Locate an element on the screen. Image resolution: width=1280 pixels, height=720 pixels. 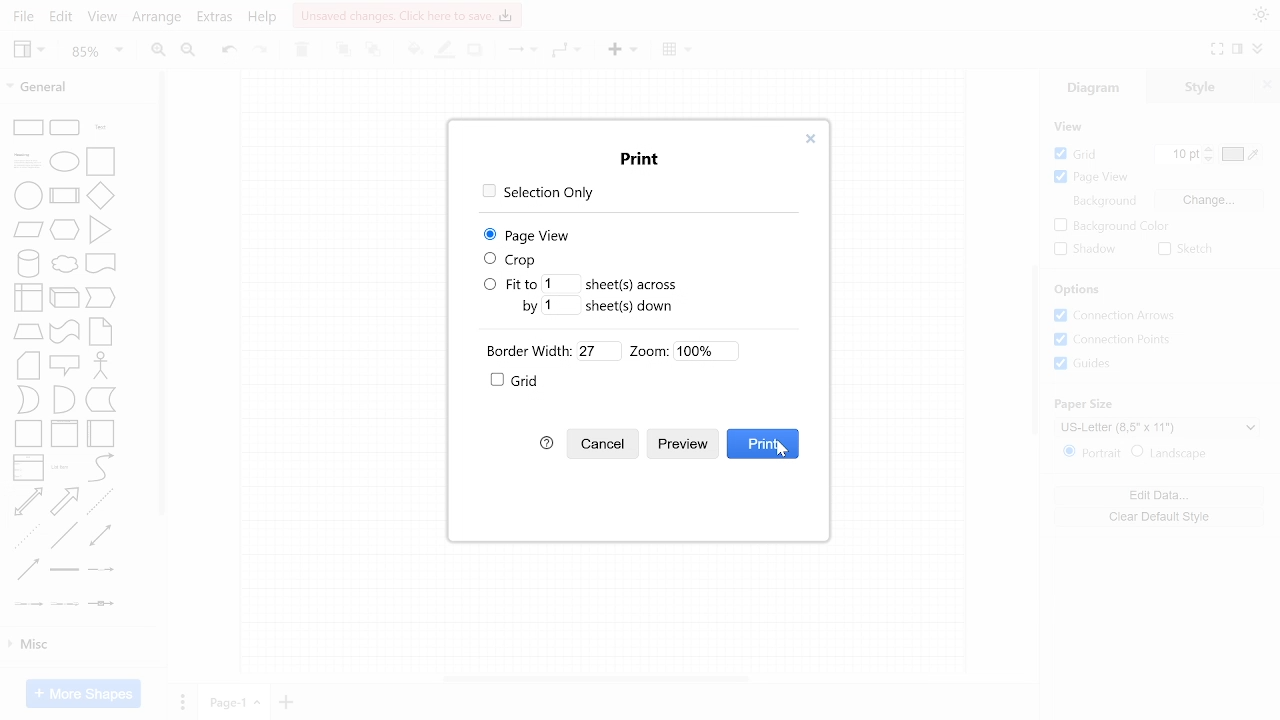
Fill line is located at coordinates (446, 50).